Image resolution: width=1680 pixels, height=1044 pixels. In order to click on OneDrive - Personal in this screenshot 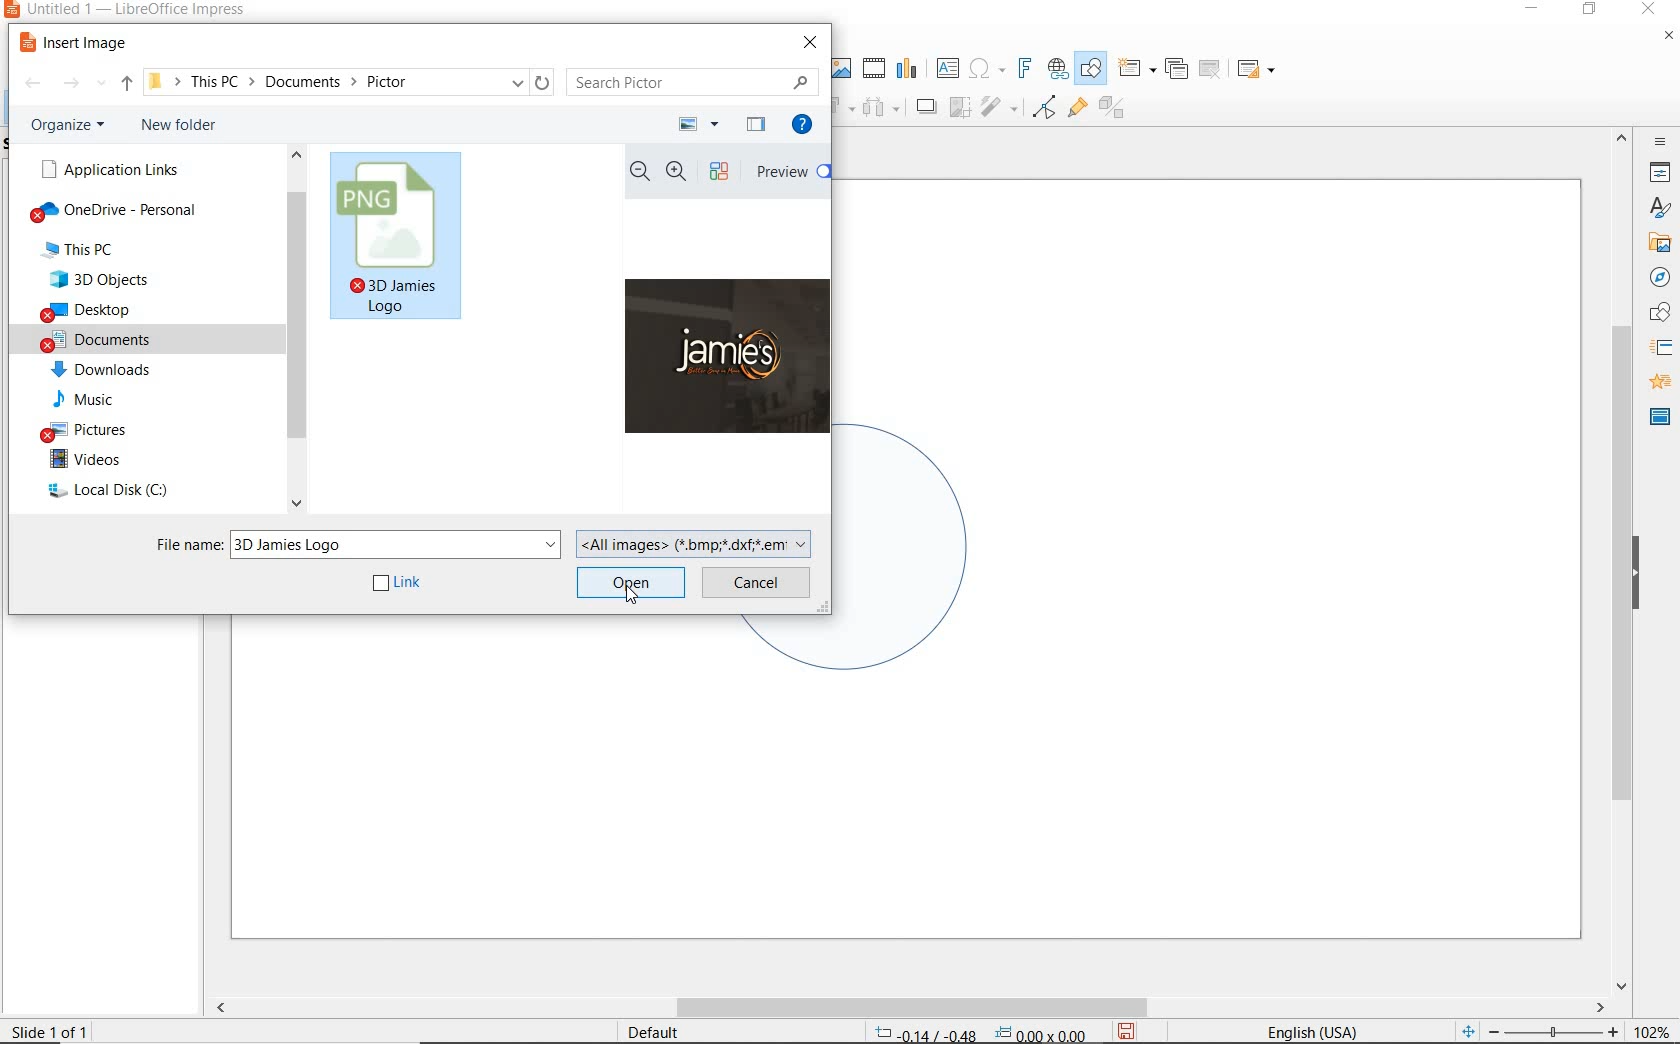, I will do `click(122, 213)`.